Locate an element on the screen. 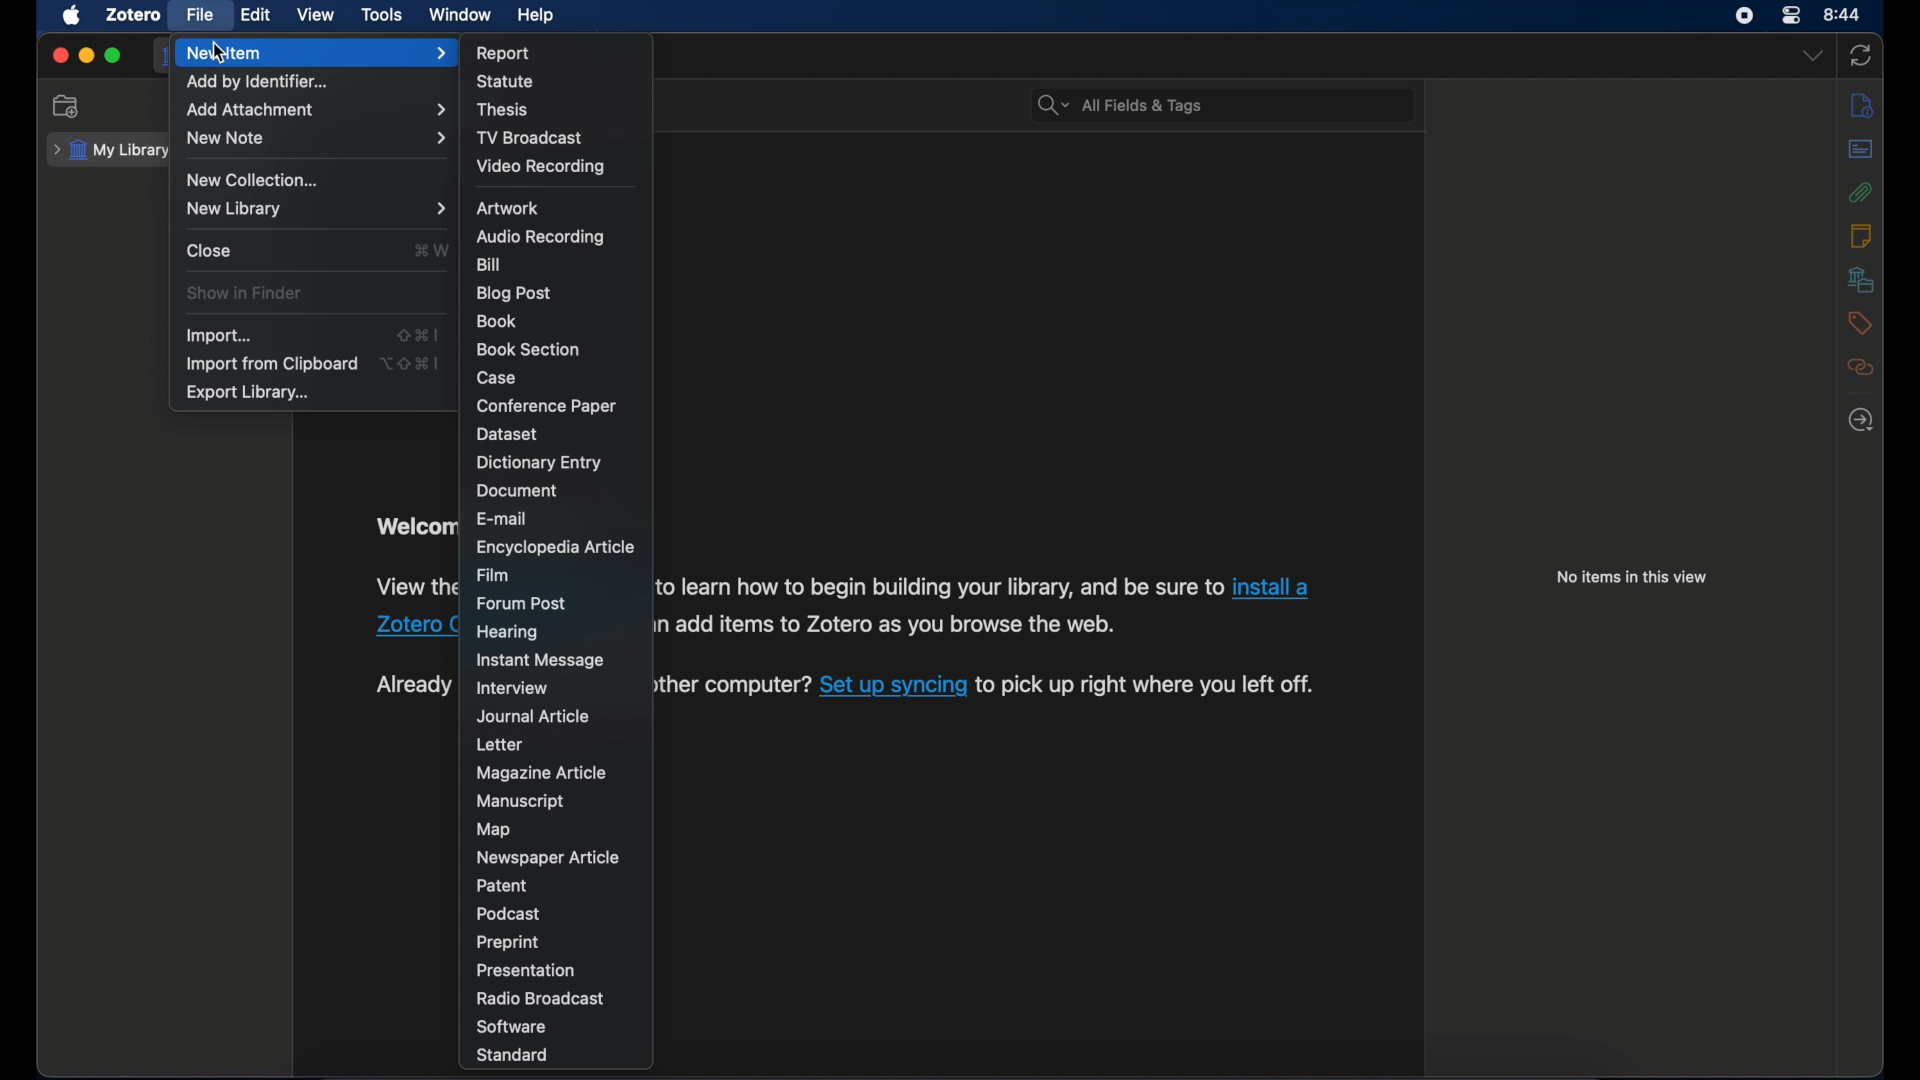 Image resolution: width=1920 pixels, height=1080 pixels. help is located at coordinates (538, 16).